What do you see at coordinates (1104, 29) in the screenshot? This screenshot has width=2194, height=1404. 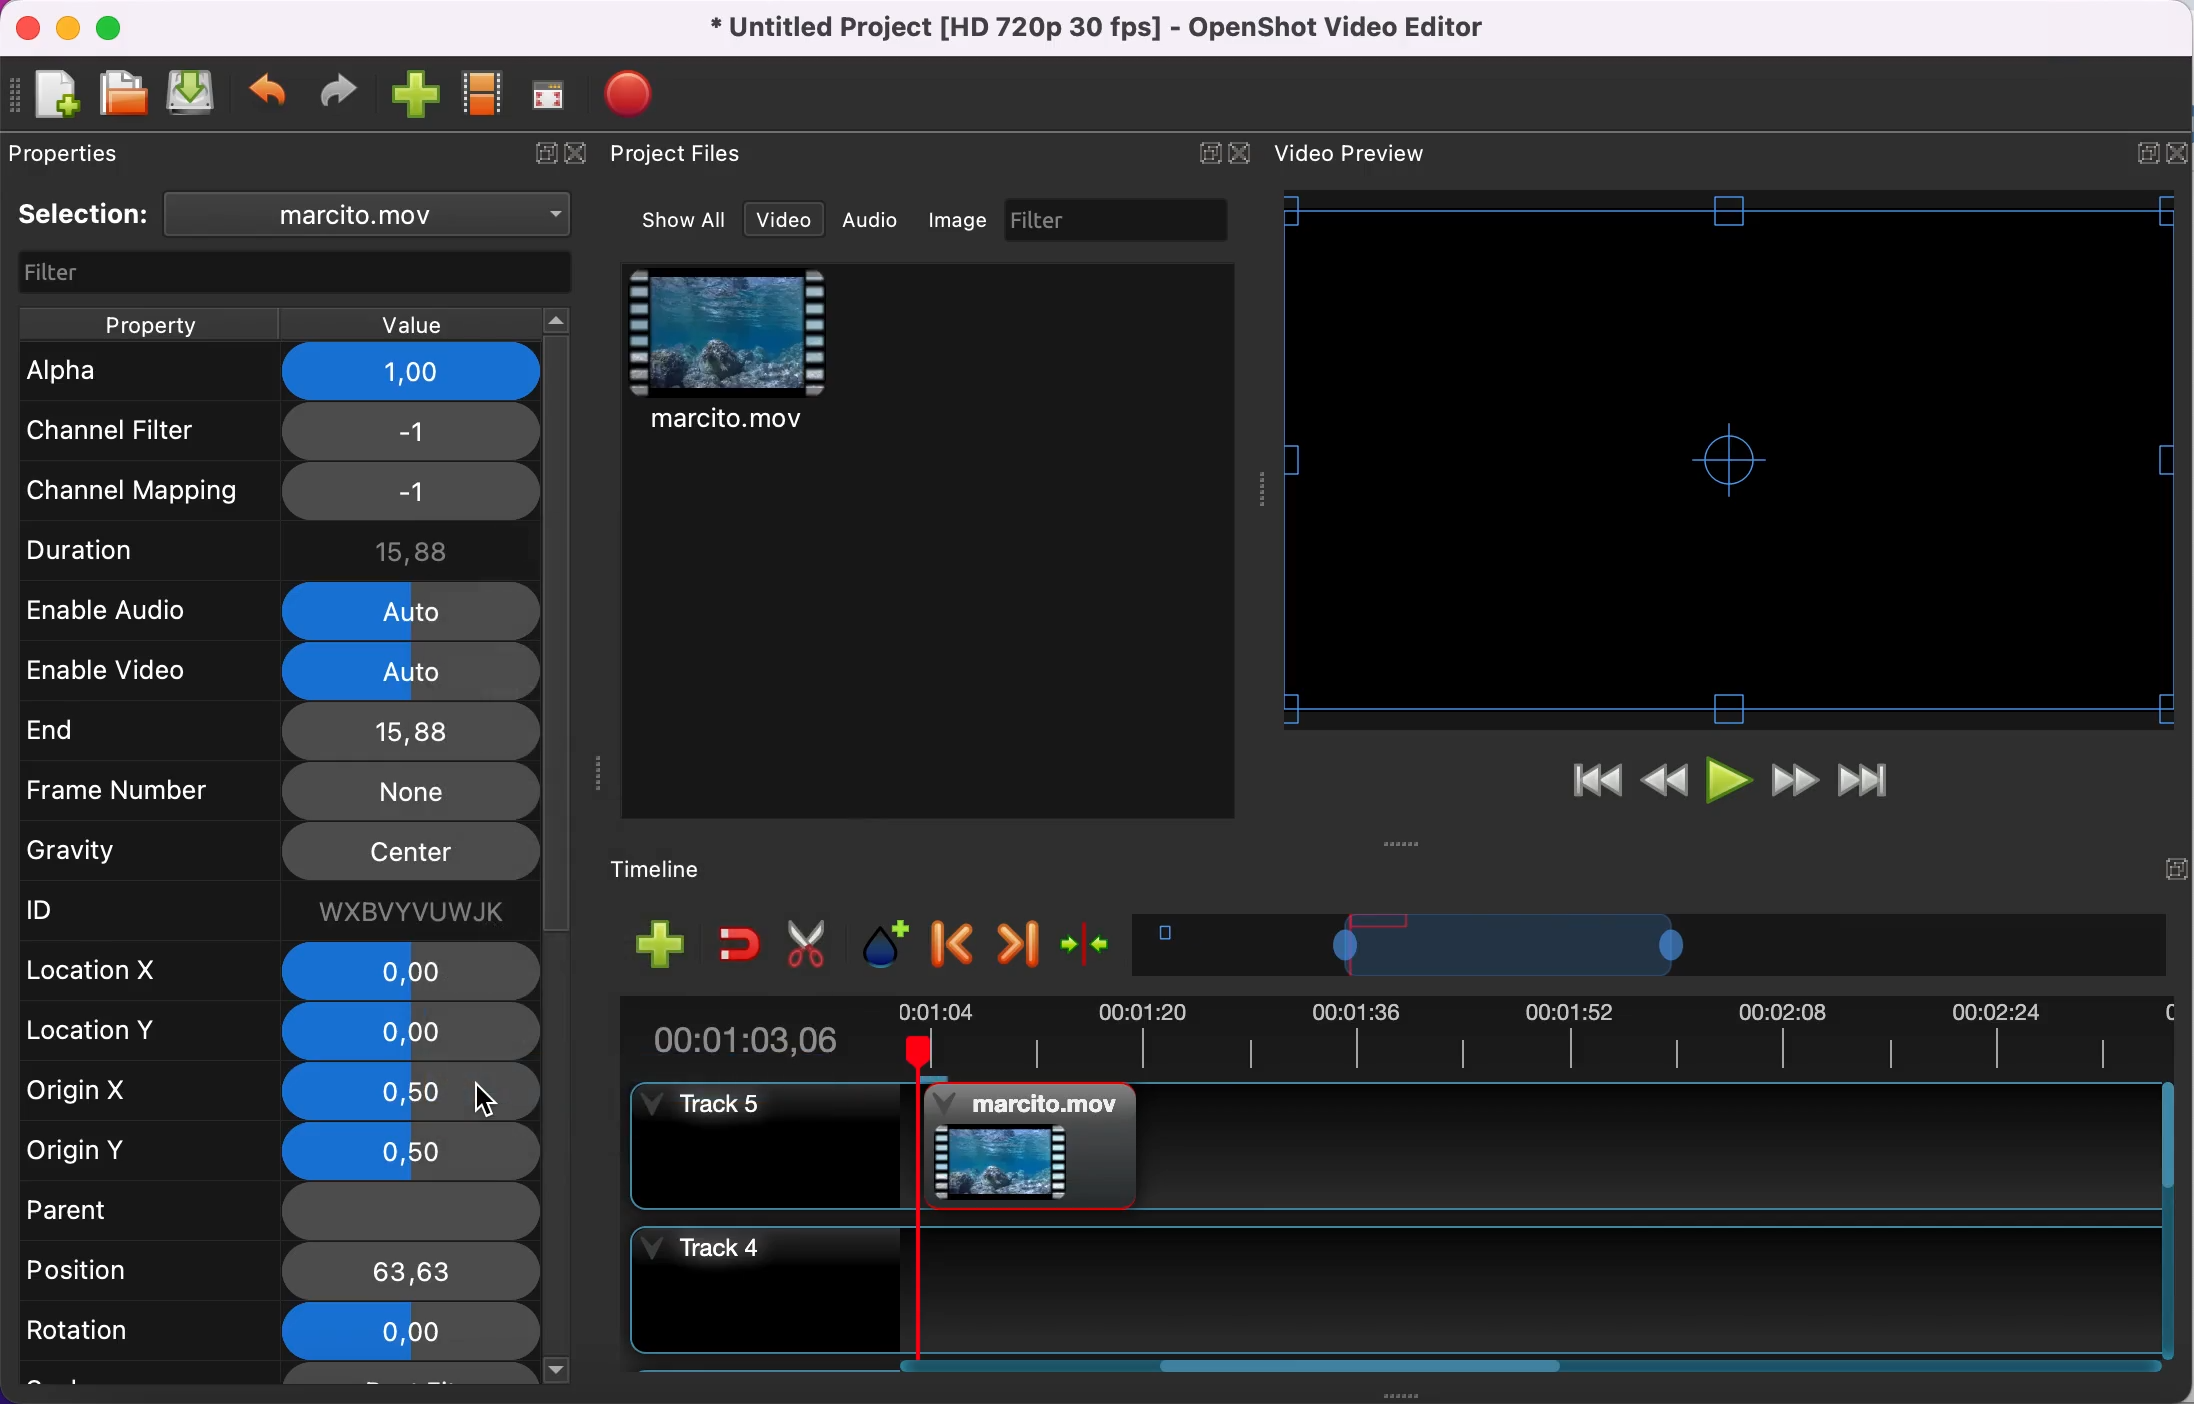 I see `title` at bounding box center [1104, 29].